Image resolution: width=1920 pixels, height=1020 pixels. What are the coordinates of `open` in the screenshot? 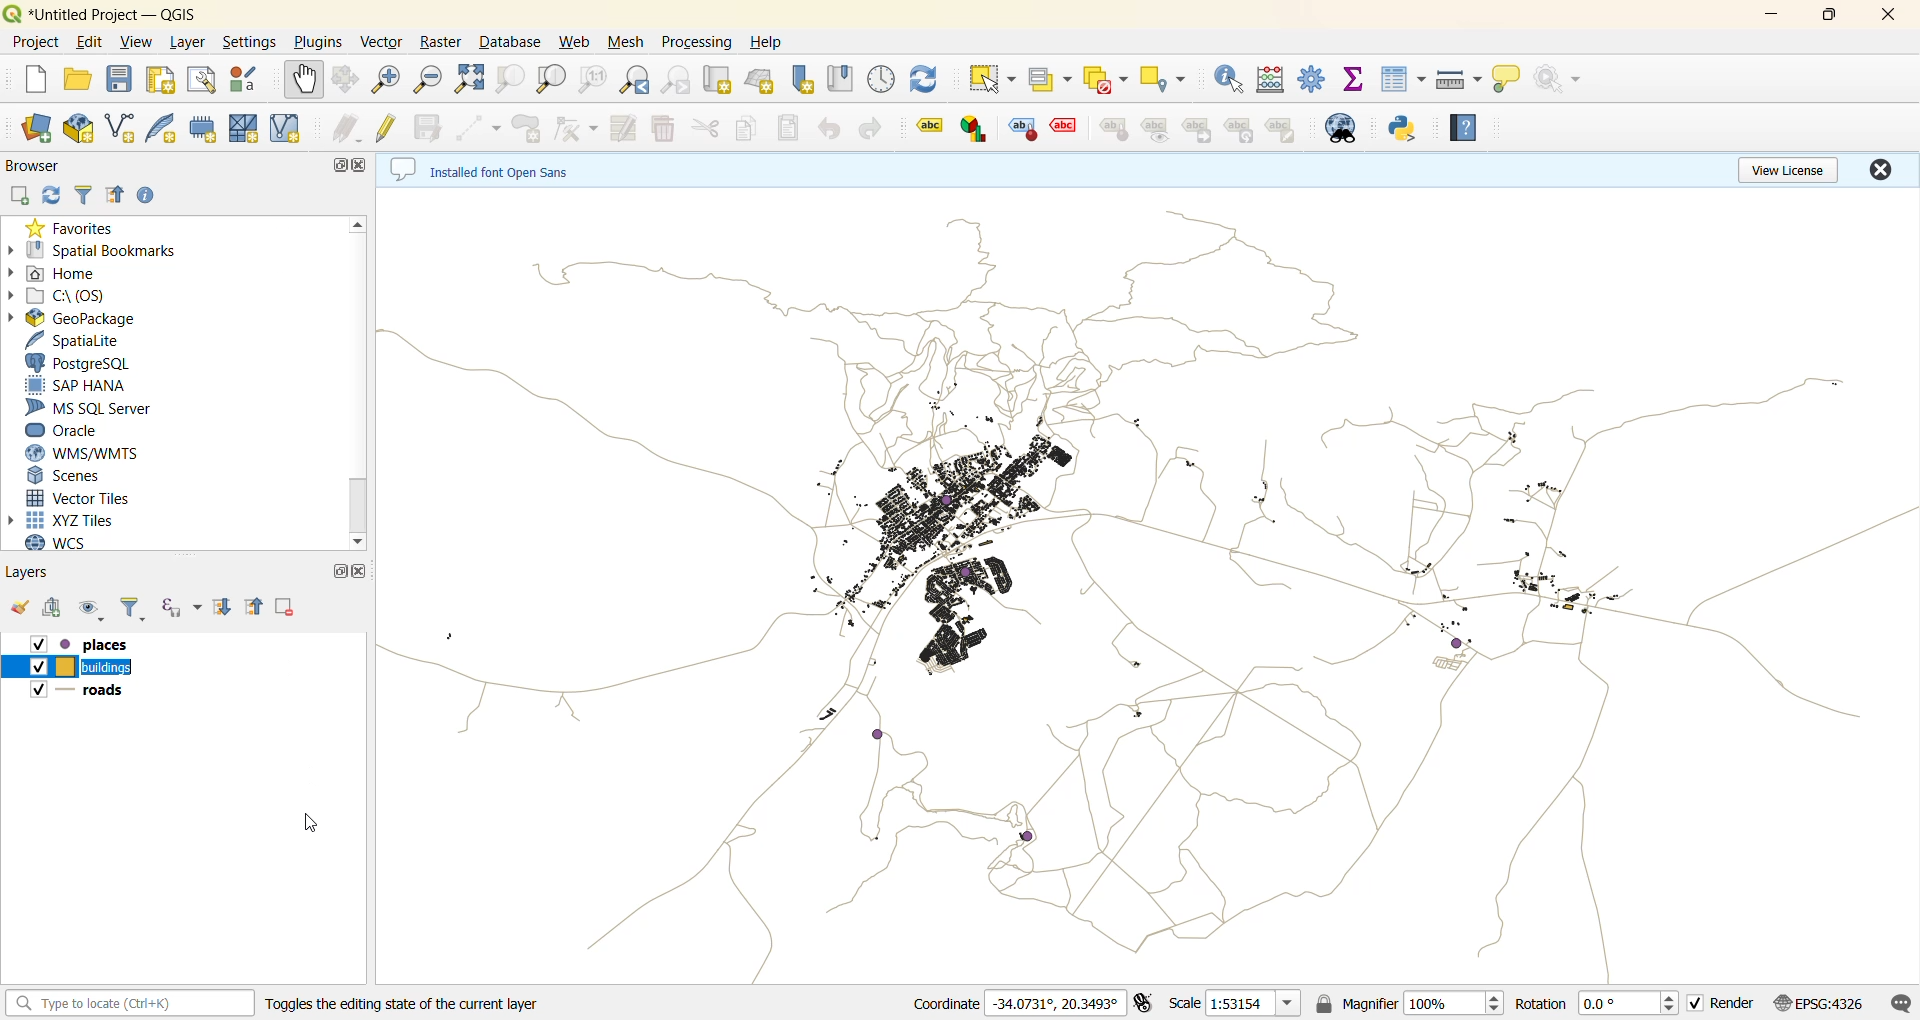 It's located at (21, 608).